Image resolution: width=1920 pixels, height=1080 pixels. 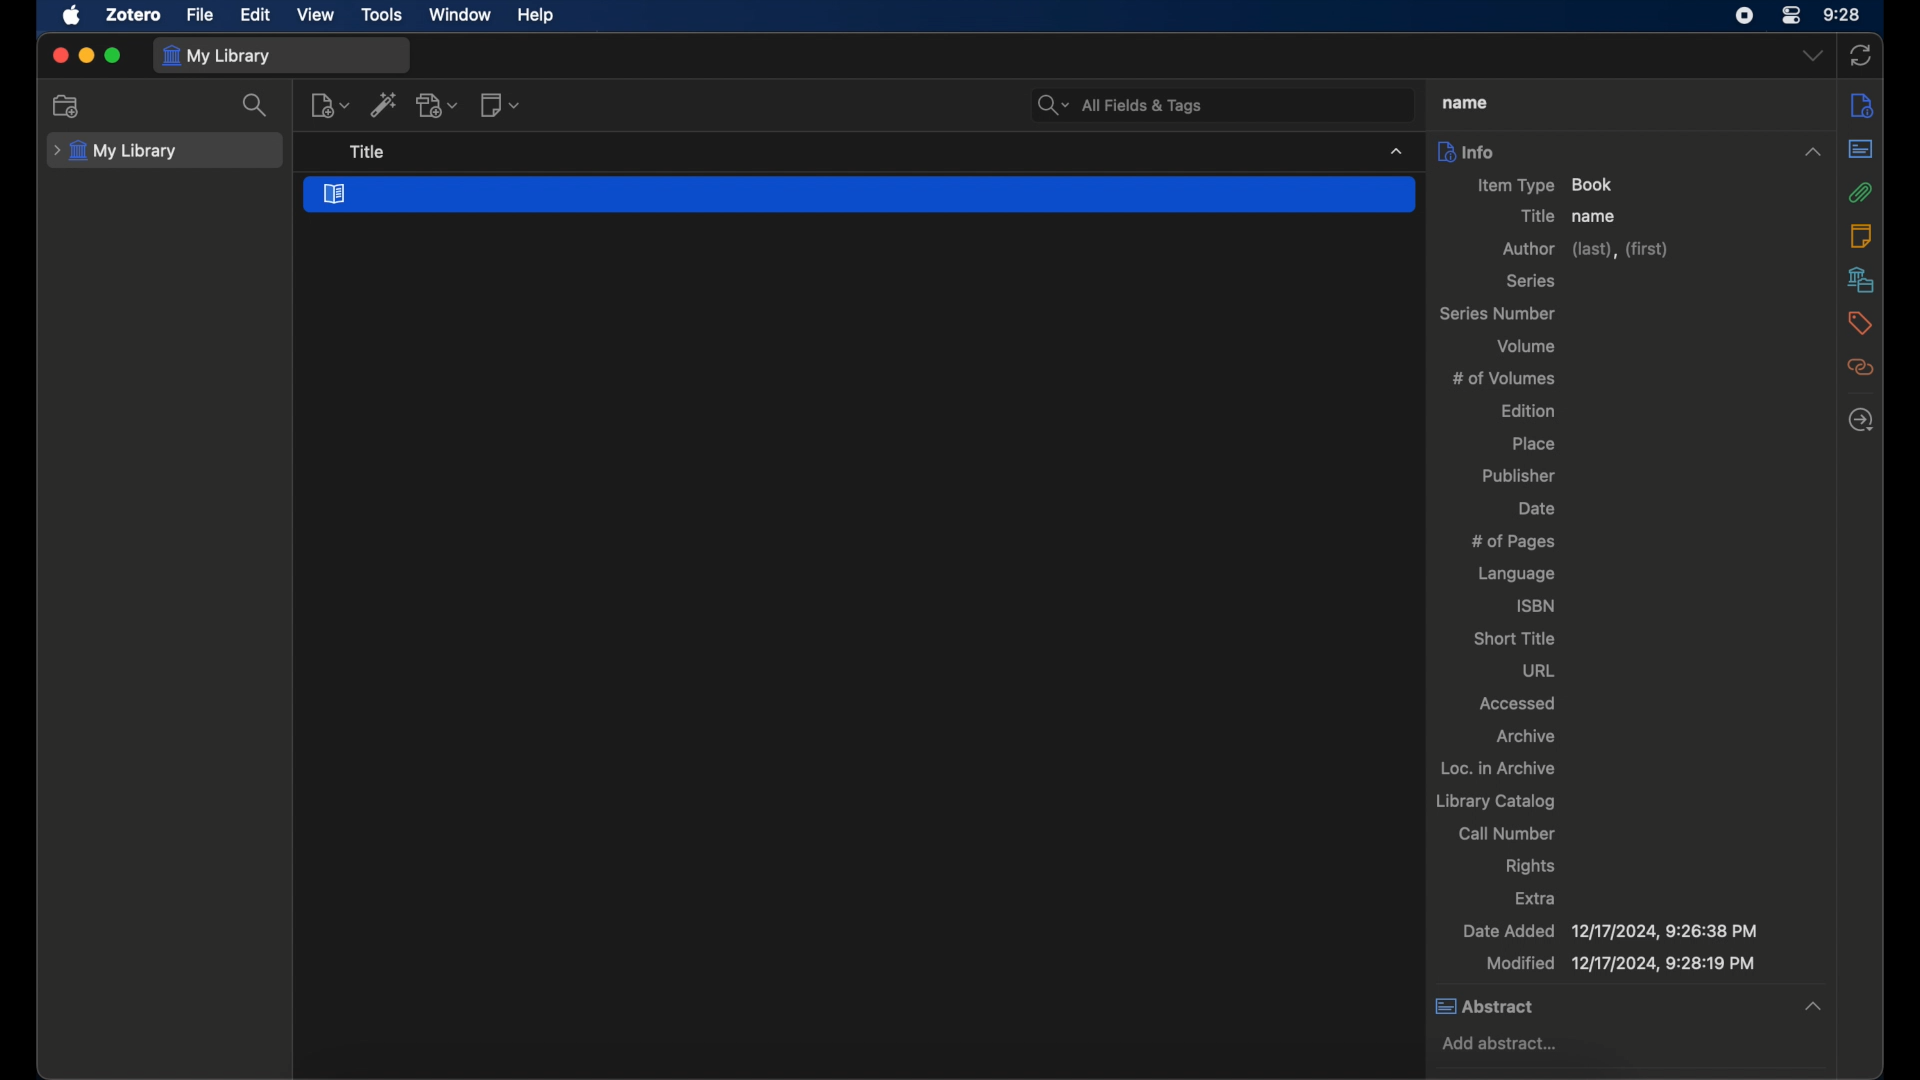 What do you see at coordinates (65, 105) in the screenshot?
I see `new collection` at bounding box center [65, 105].